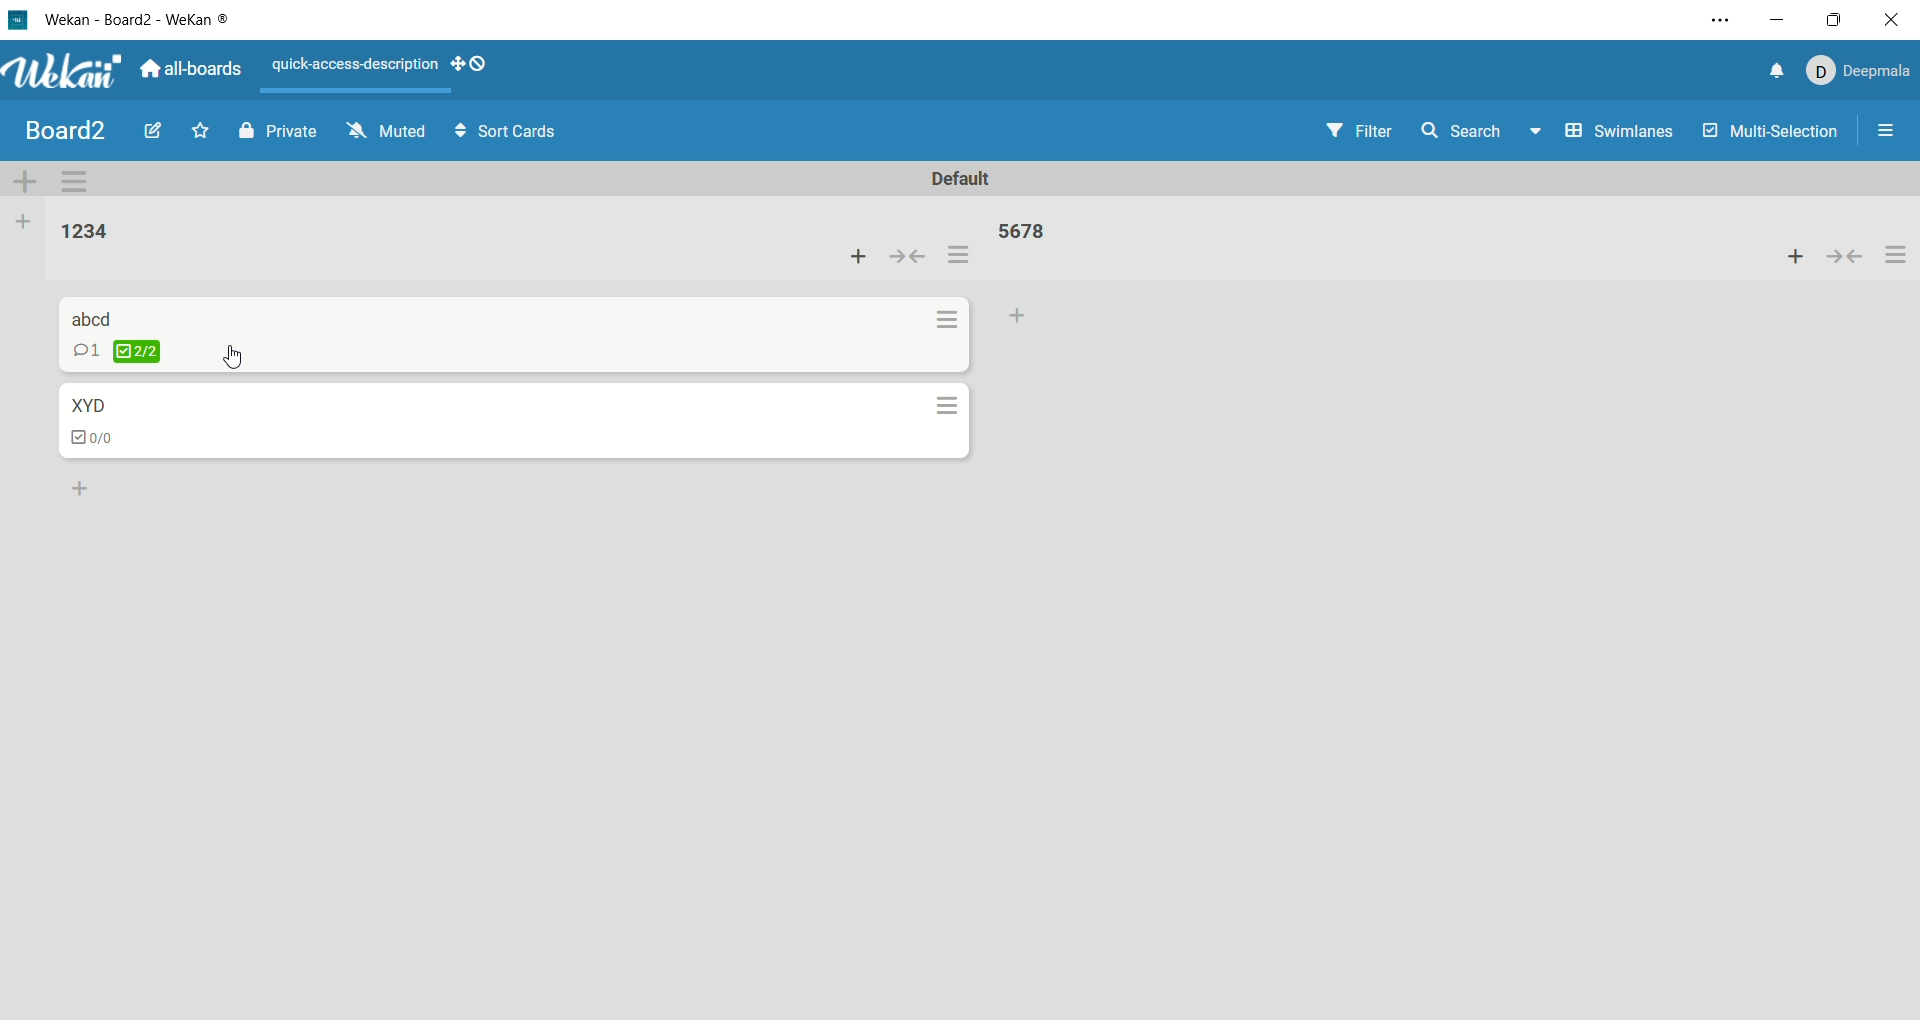  What do you see at coordinates (153, 128) in the screenshot?
I see `edit` at bounding box center [153, 128].